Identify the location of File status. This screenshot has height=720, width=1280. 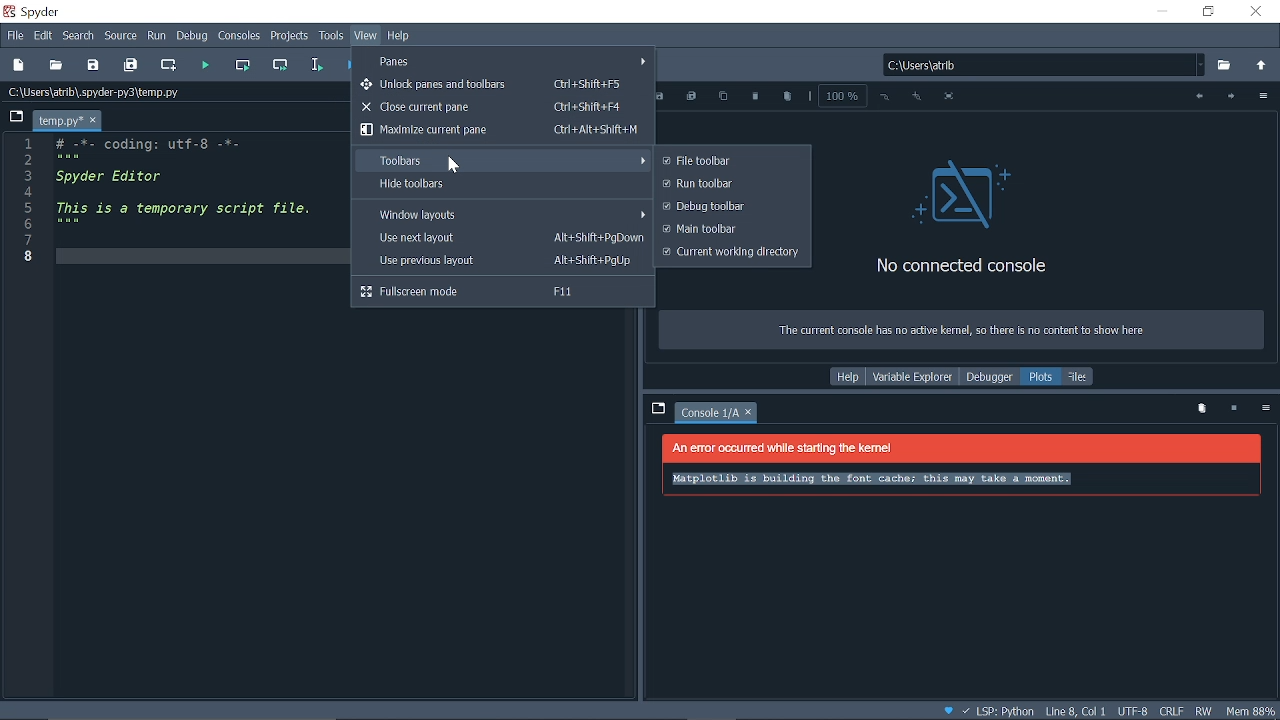
(1170, 711).